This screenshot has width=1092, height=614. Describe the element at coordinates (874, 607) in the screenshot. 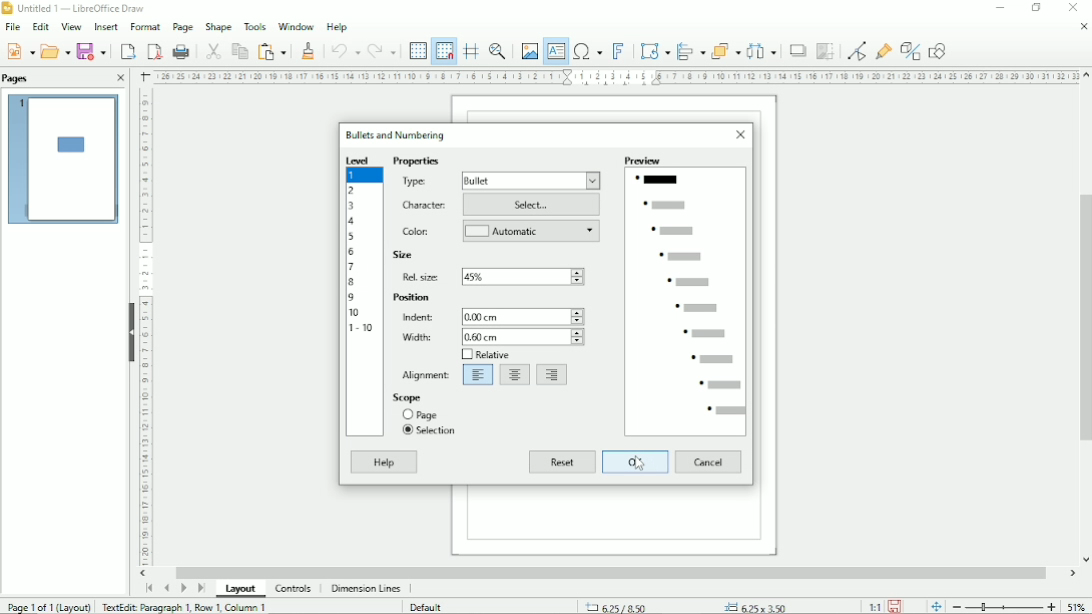

I see `Scaling factor` at that location.